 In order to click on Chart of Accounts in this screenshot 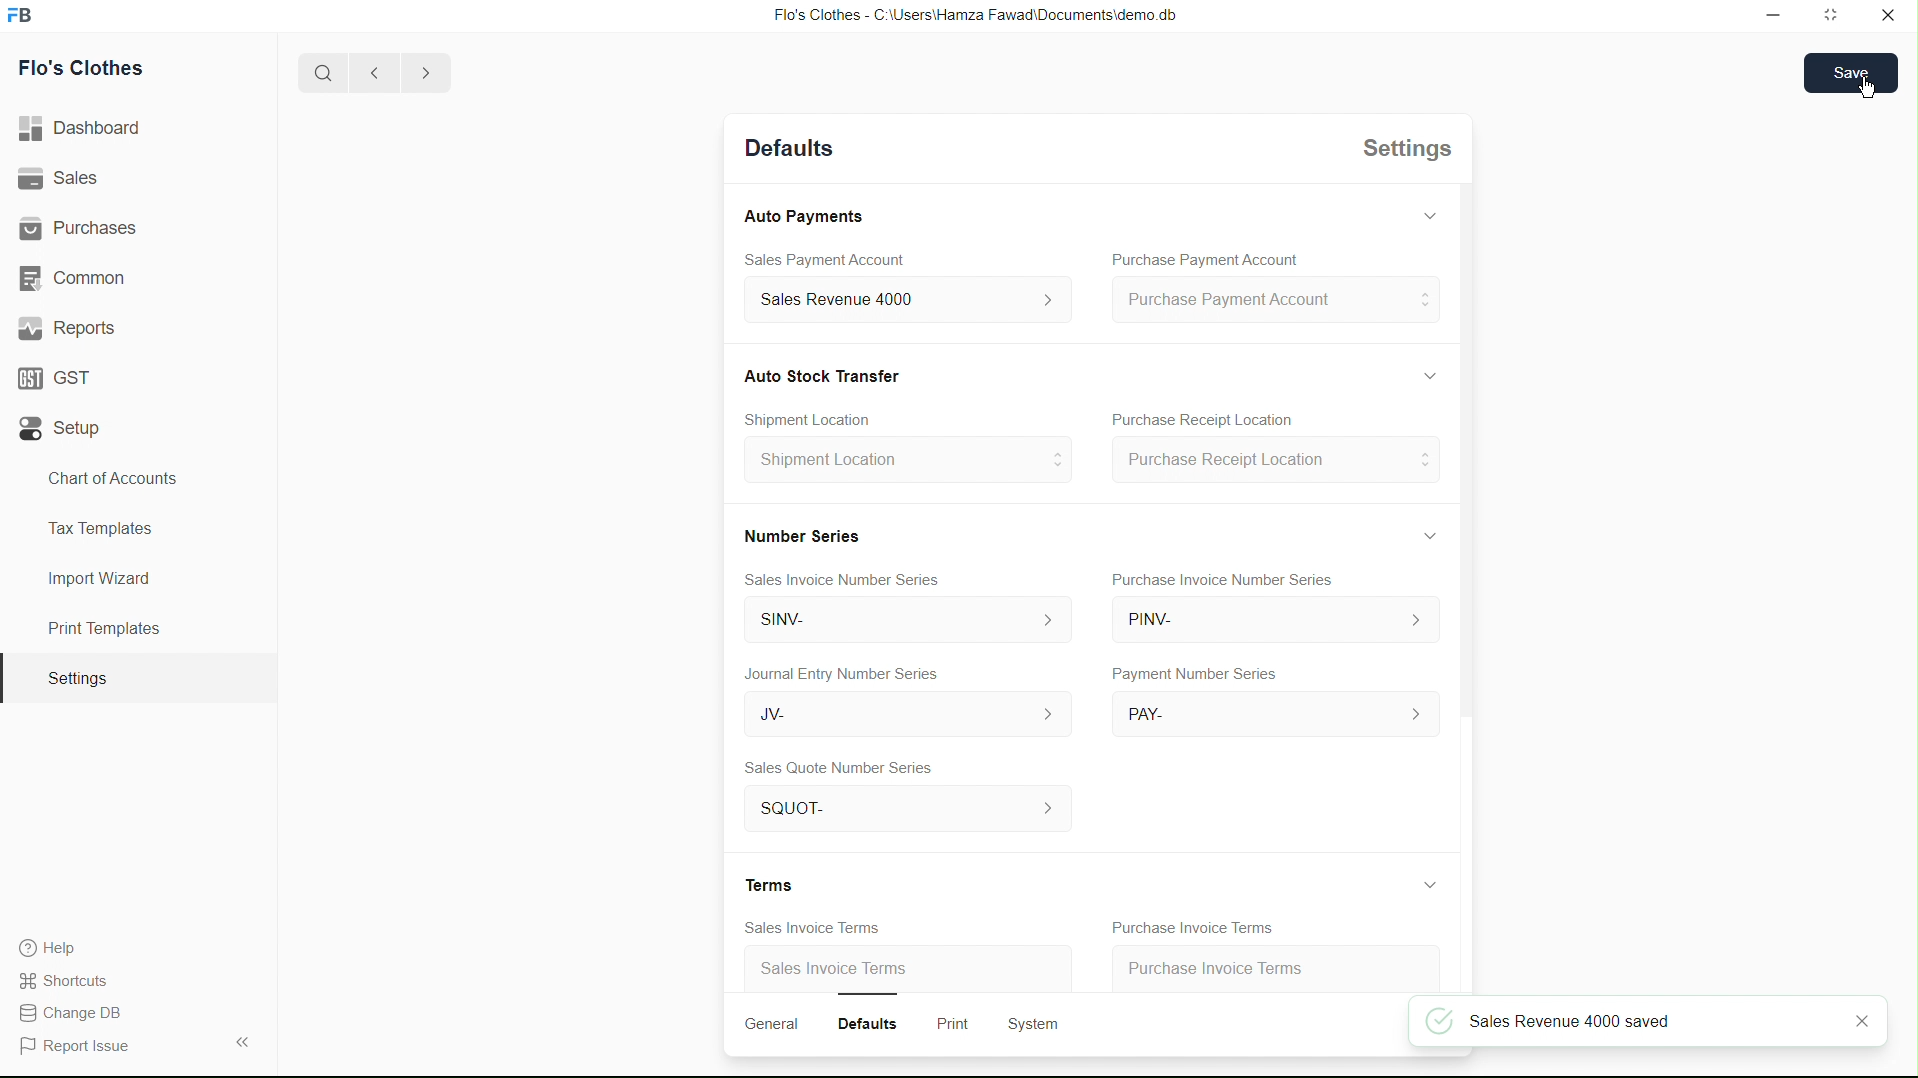, I will do `click(107, 478)`.